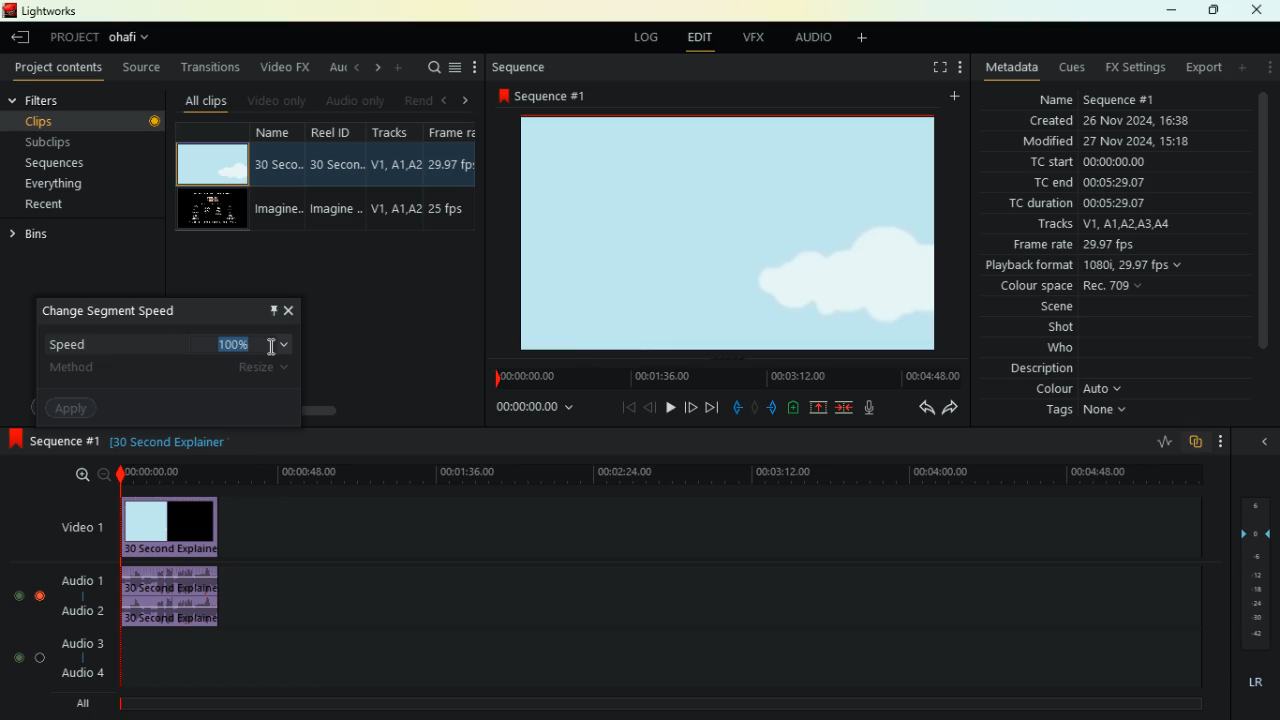  I want to click on shot, so click(1062, 329).